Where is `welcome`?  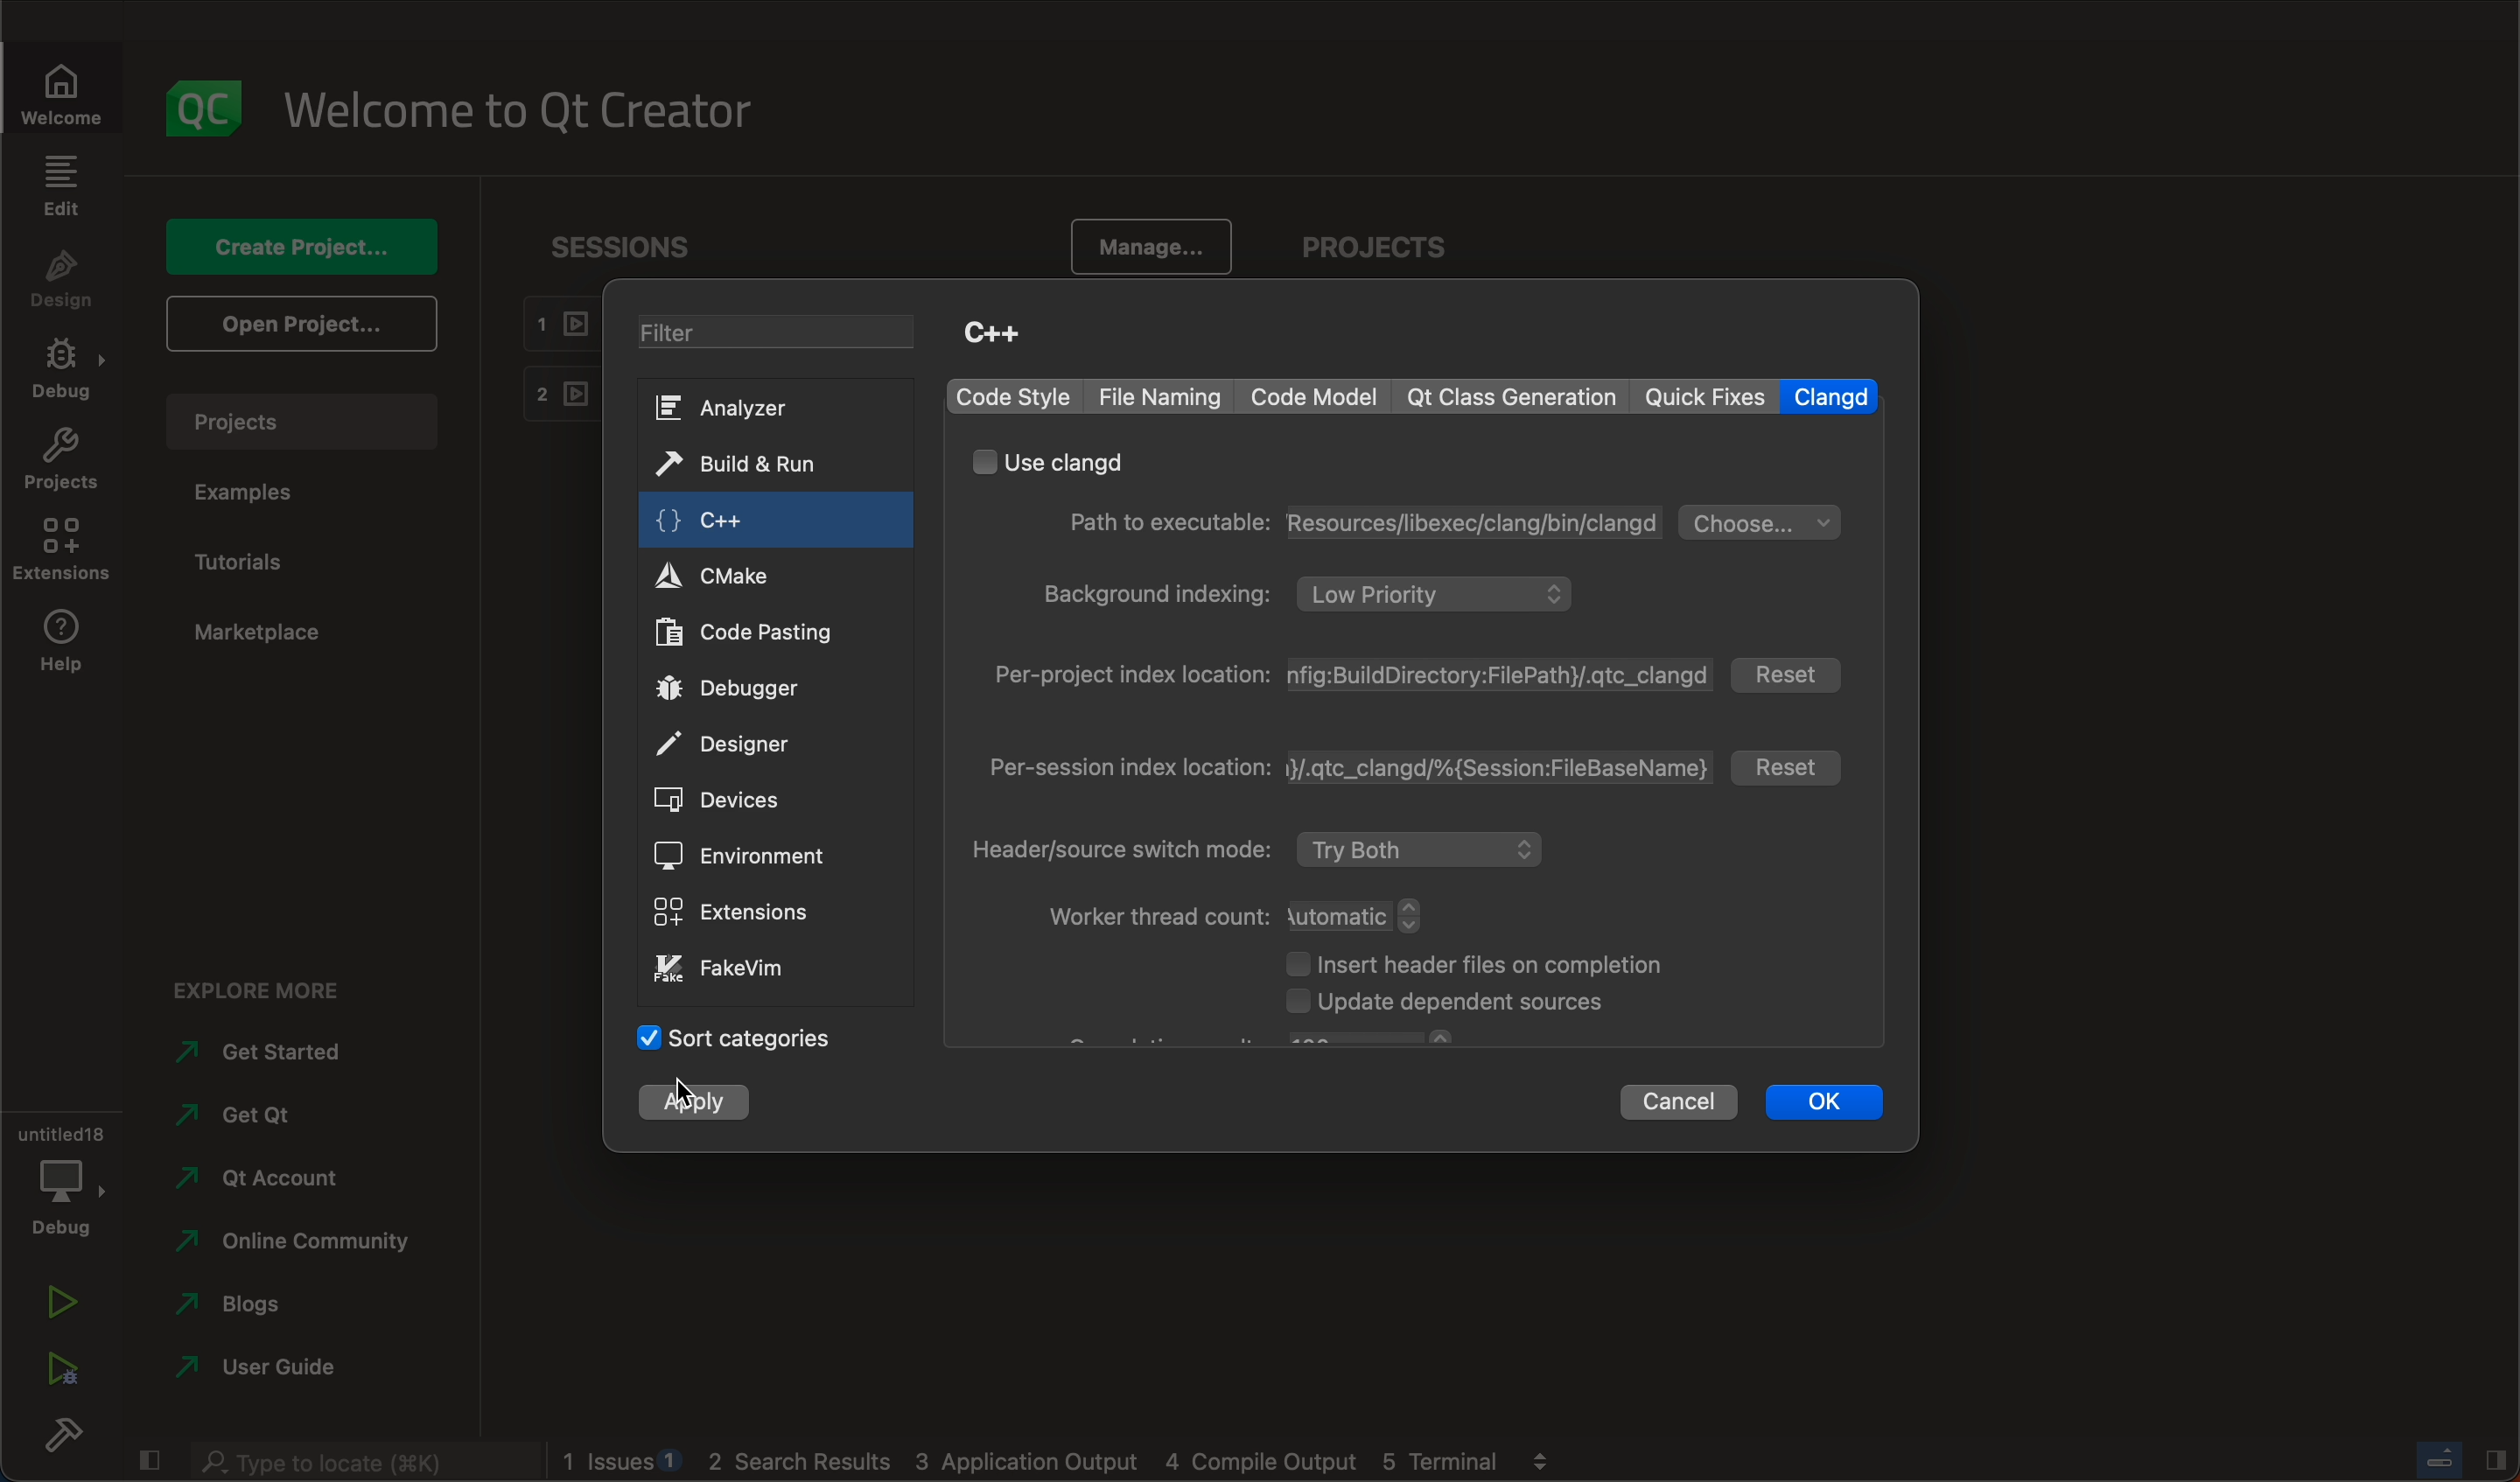 welcome is located at coordinates (65, 88).